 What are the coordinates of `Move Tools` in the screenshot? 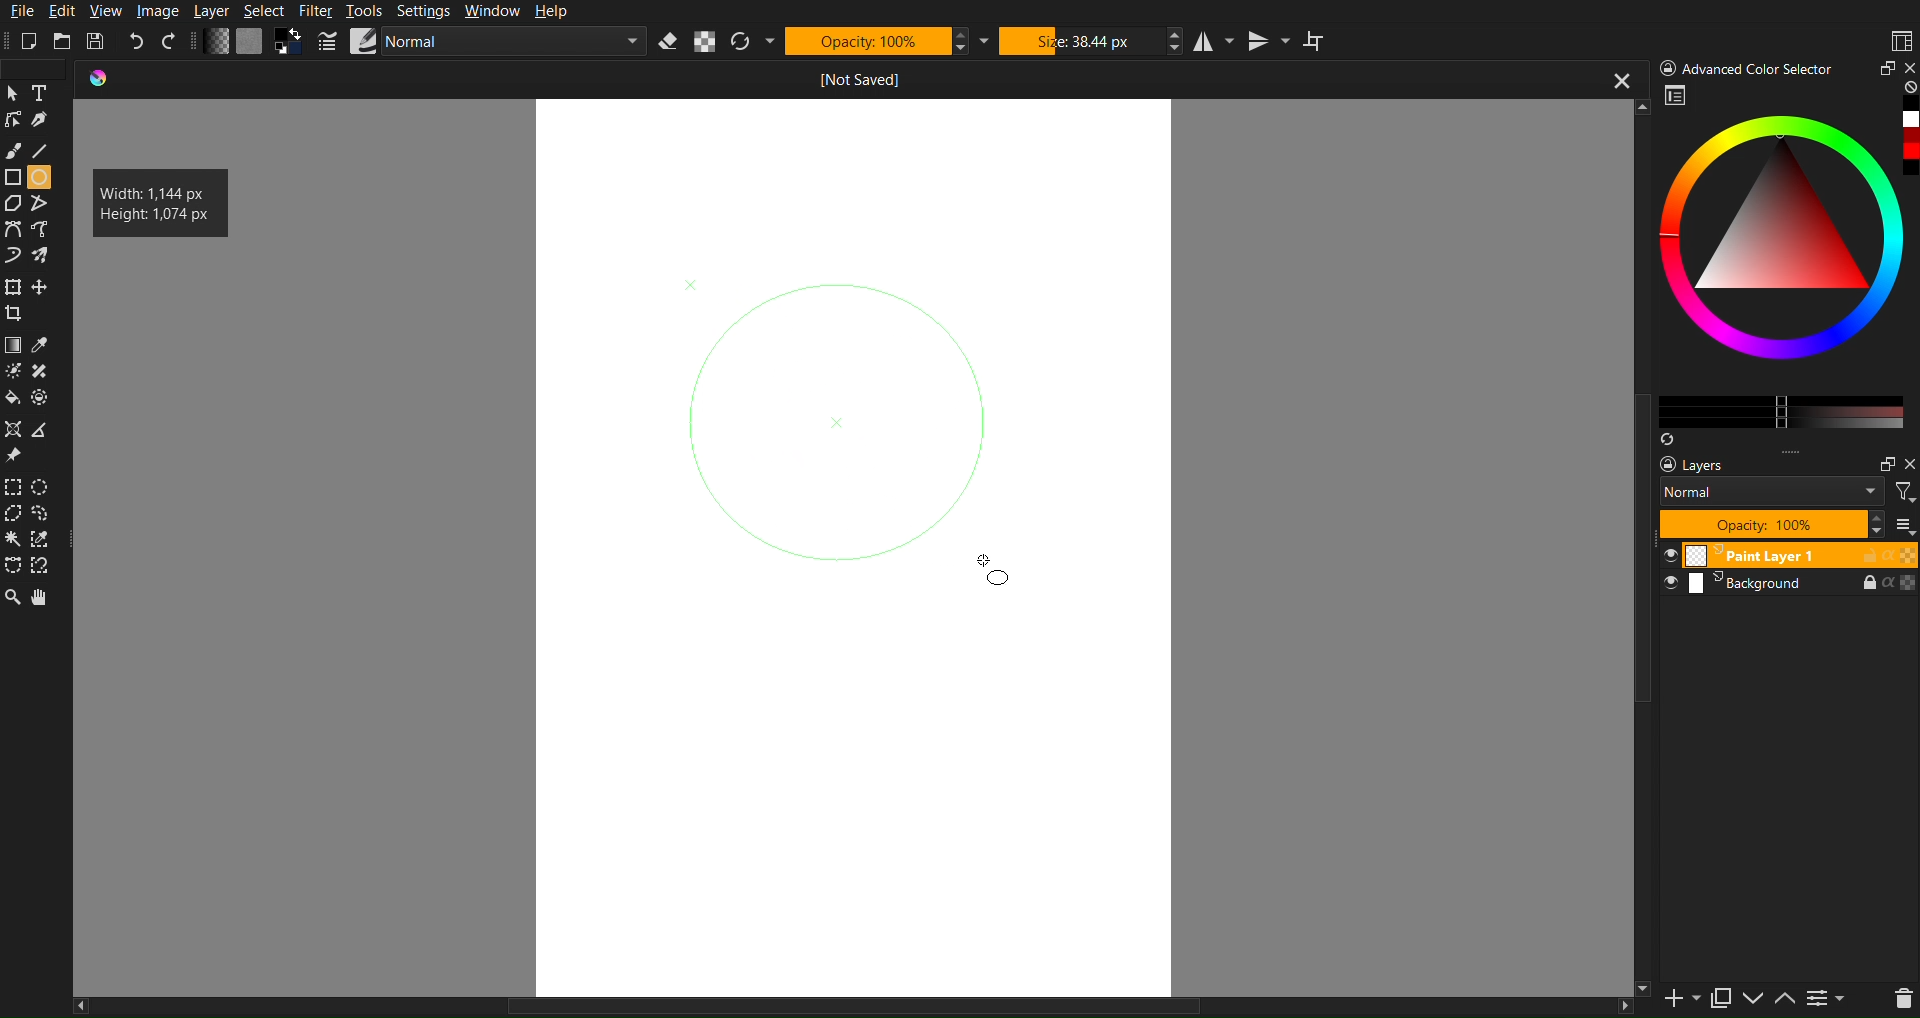 It's located at (12, 286).